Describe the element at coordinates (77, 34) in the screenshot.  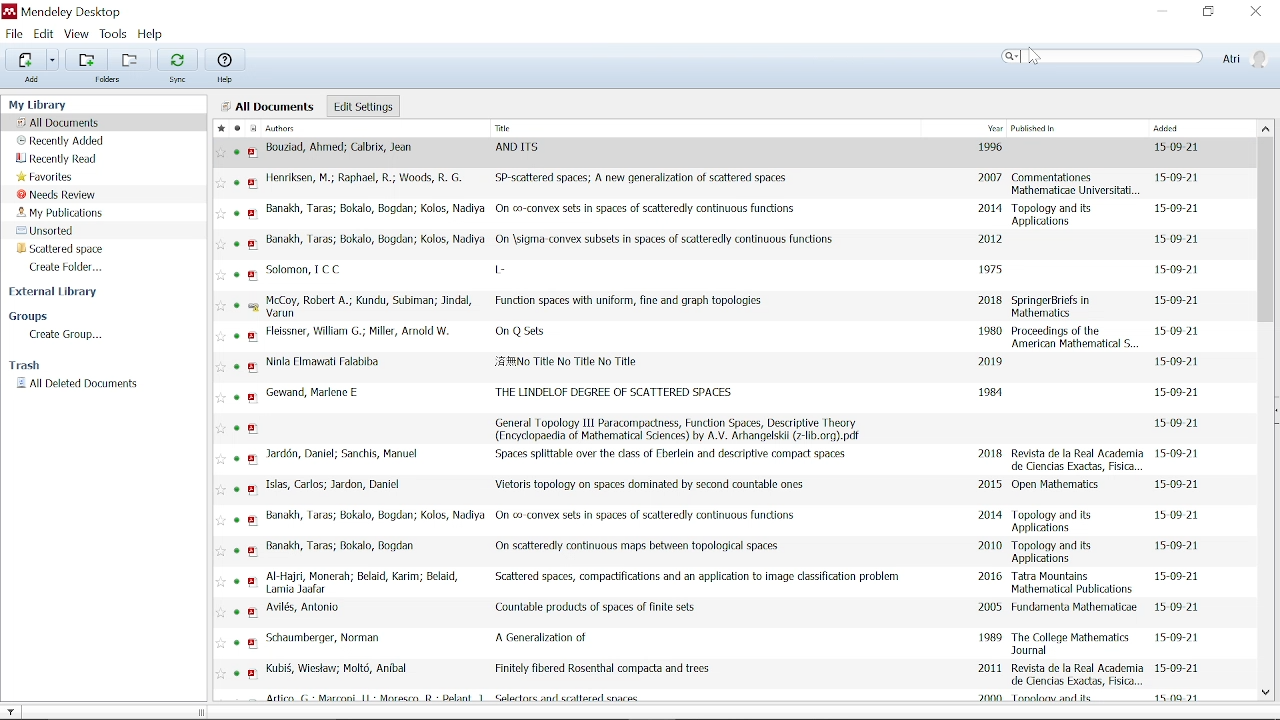
I see `View` at that location.